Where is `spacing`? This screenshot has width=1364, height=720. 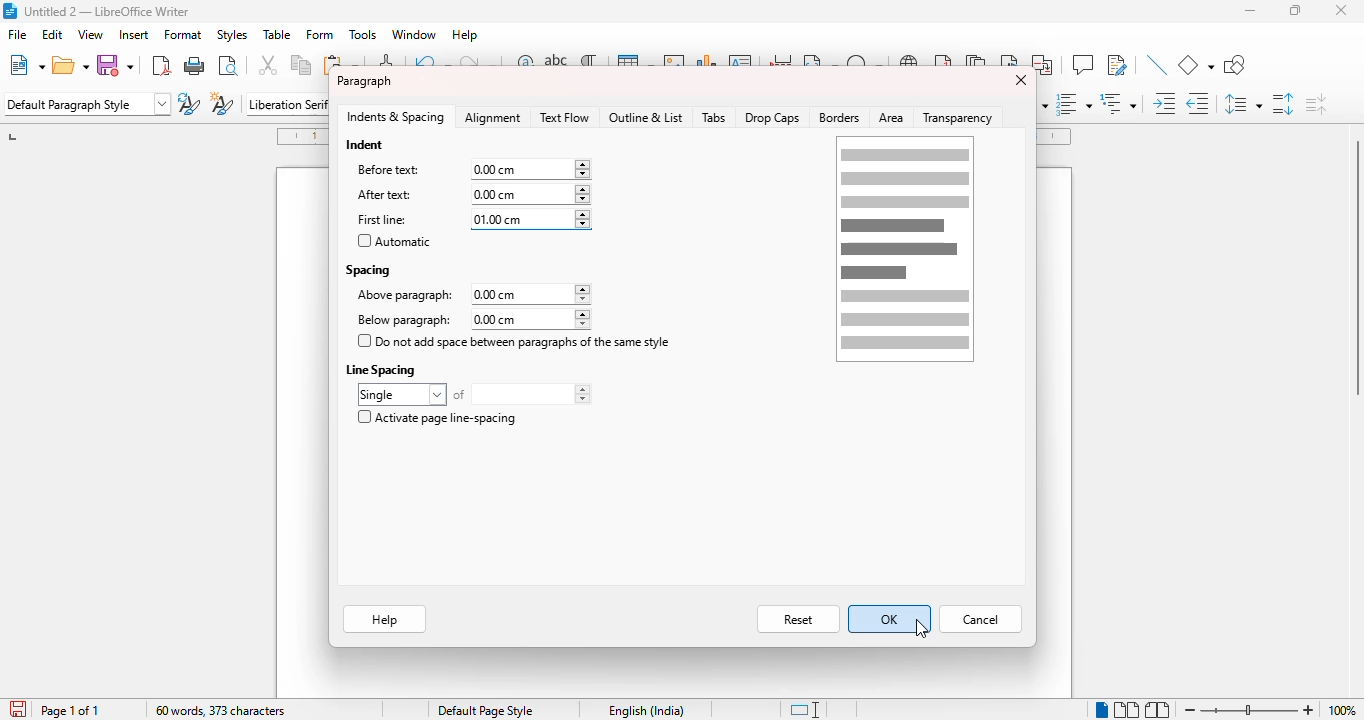
spacing is located at coordinates (369, 269).